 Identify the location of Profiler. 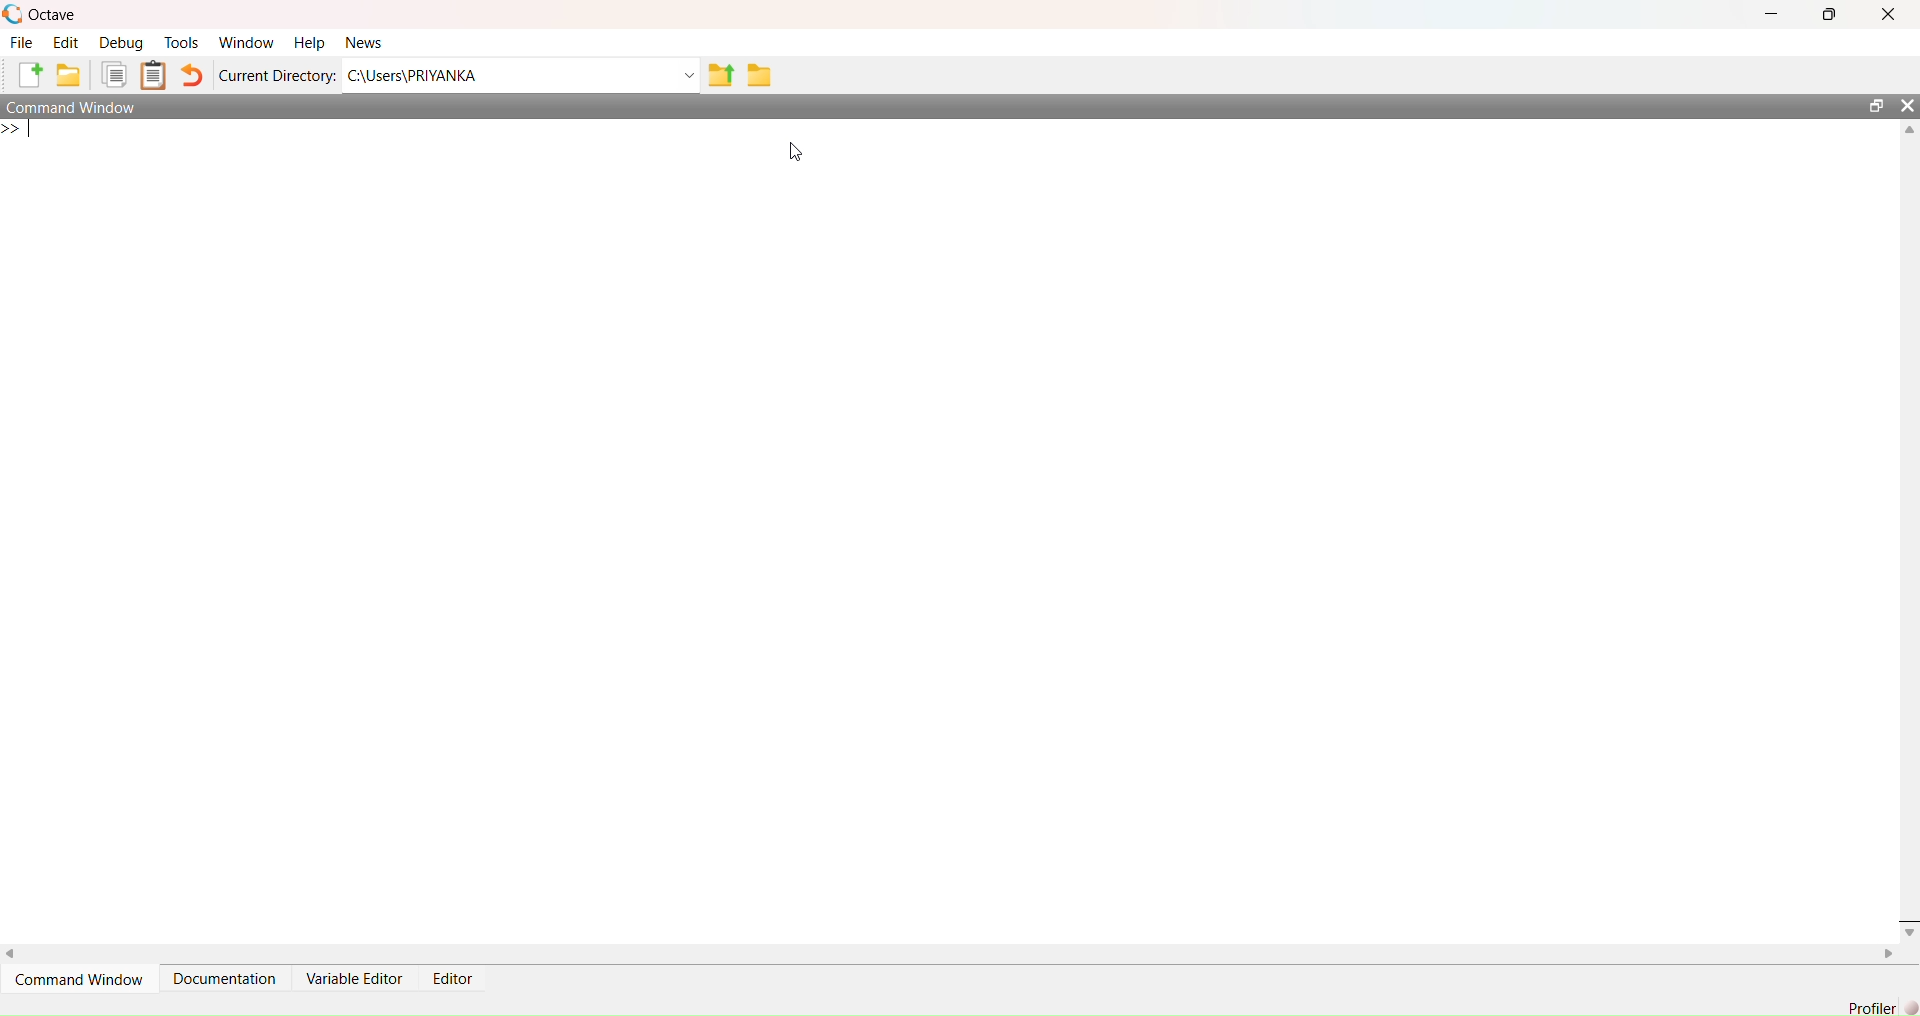
(1871, 1001).